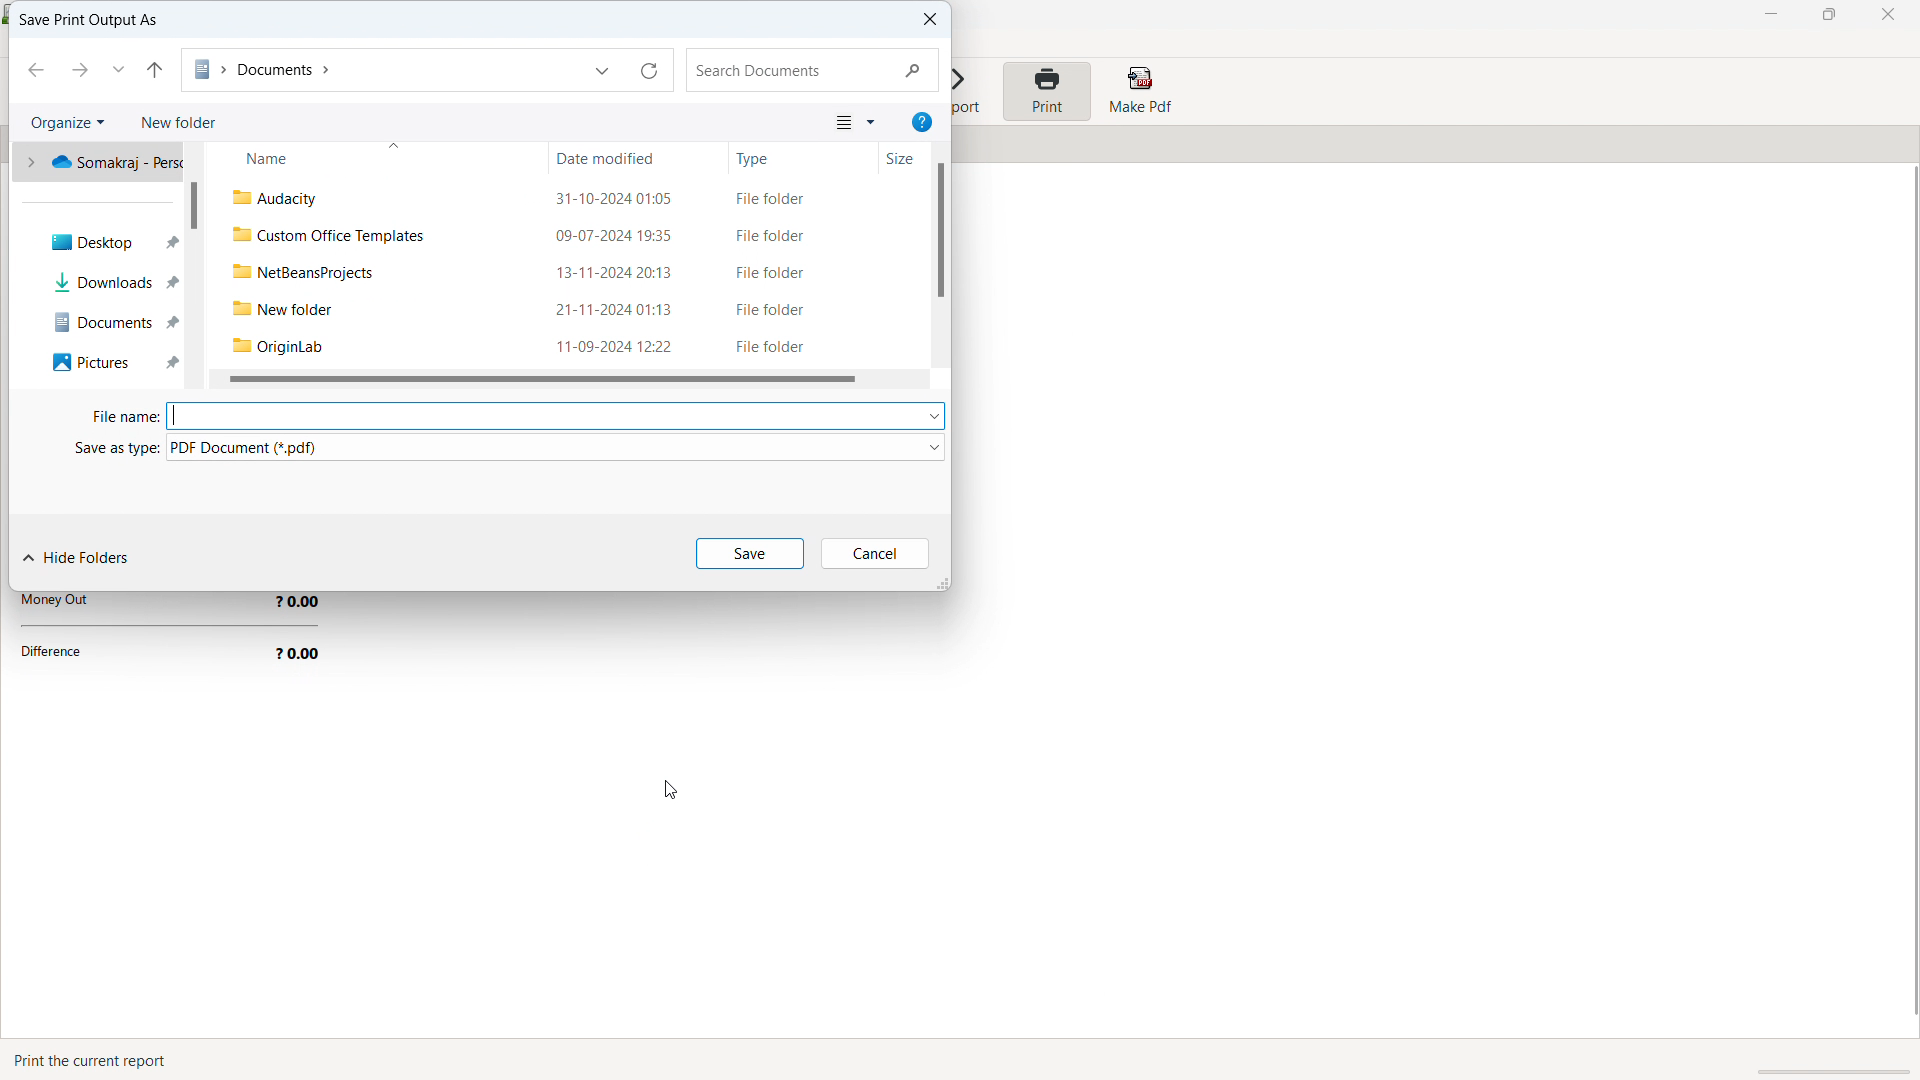 Image resolution: width=1920 pixels, height=1080 pixels. Describe the element at coordinates (970, 94) in the screenshot. I see `export` at that location.